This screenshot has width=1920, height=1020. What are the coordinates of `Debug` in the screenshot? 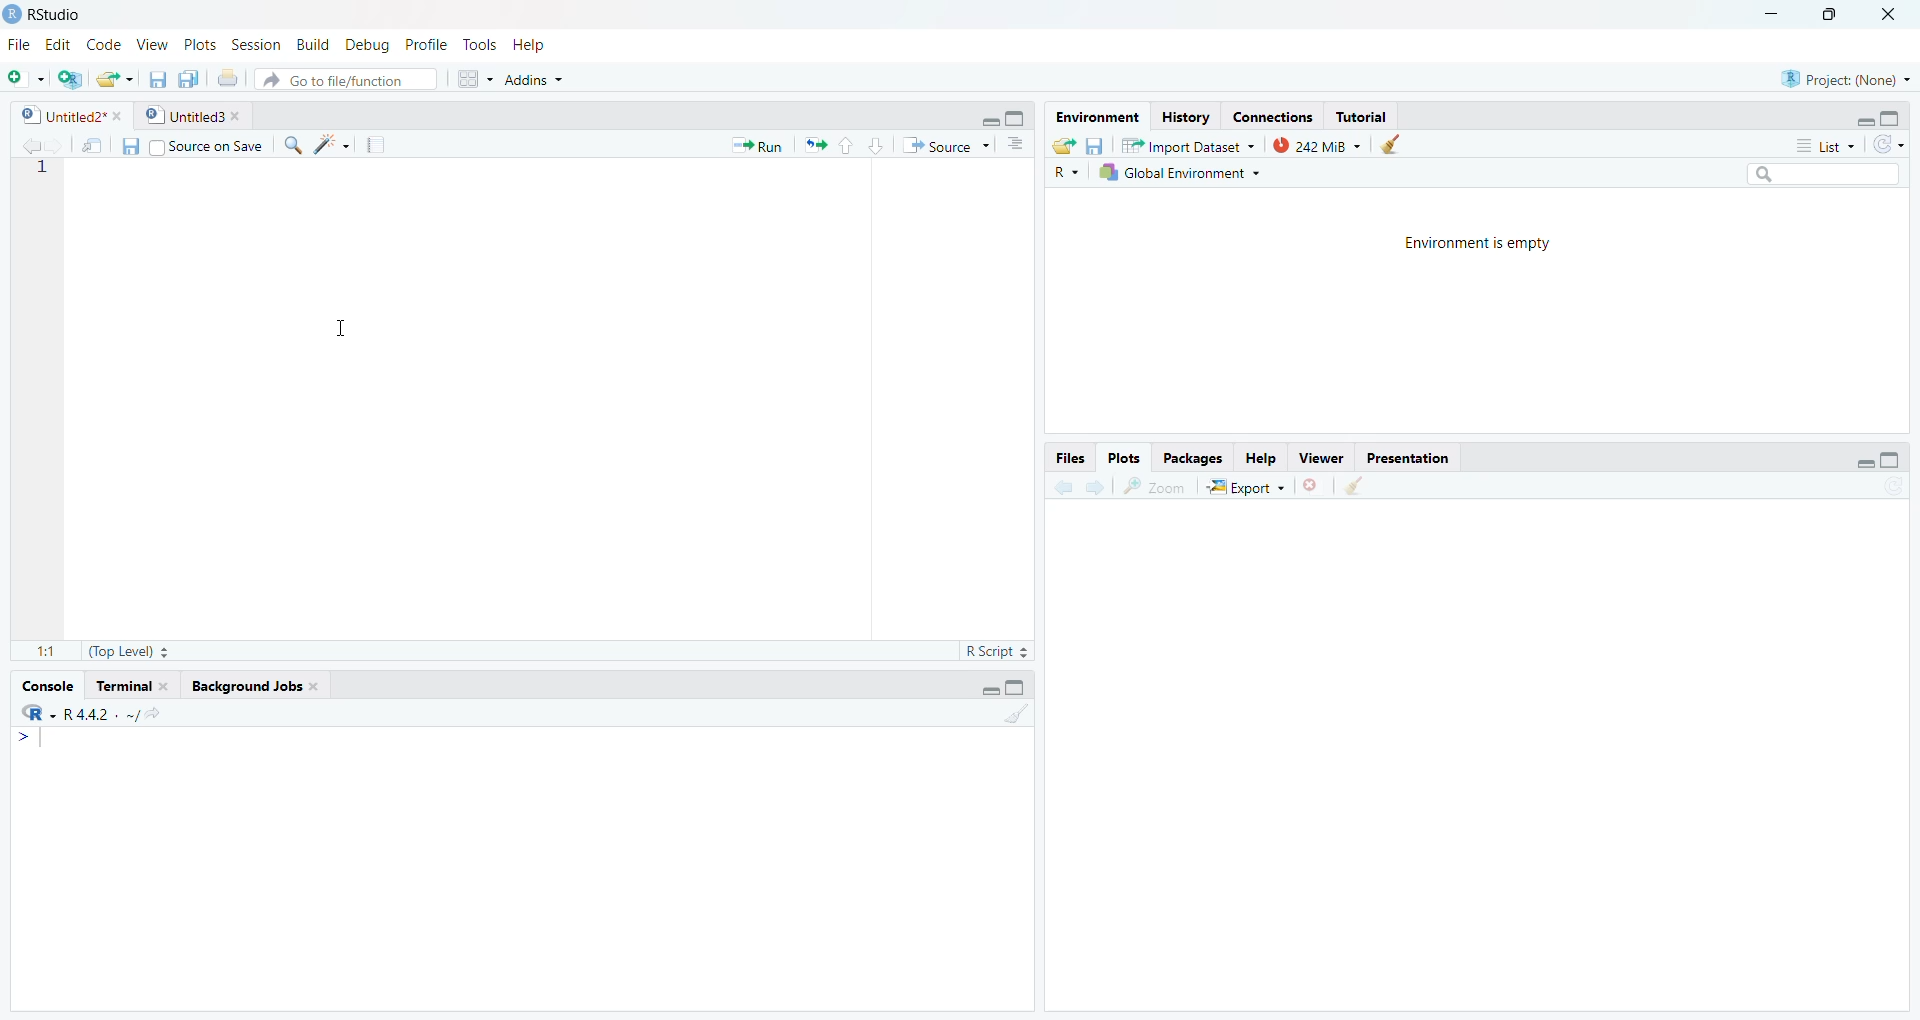 It's located at (370, 44).